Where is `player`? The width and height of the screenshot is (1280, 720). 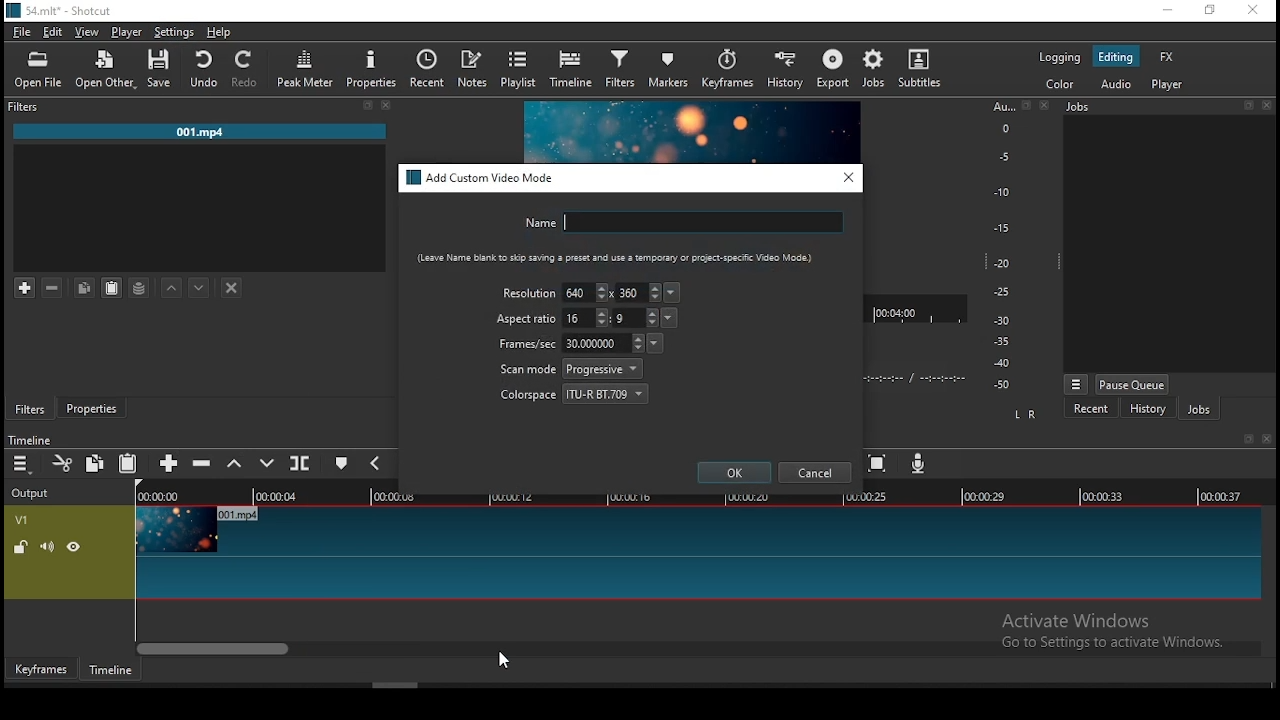 player is located at coordinates (128, 33).